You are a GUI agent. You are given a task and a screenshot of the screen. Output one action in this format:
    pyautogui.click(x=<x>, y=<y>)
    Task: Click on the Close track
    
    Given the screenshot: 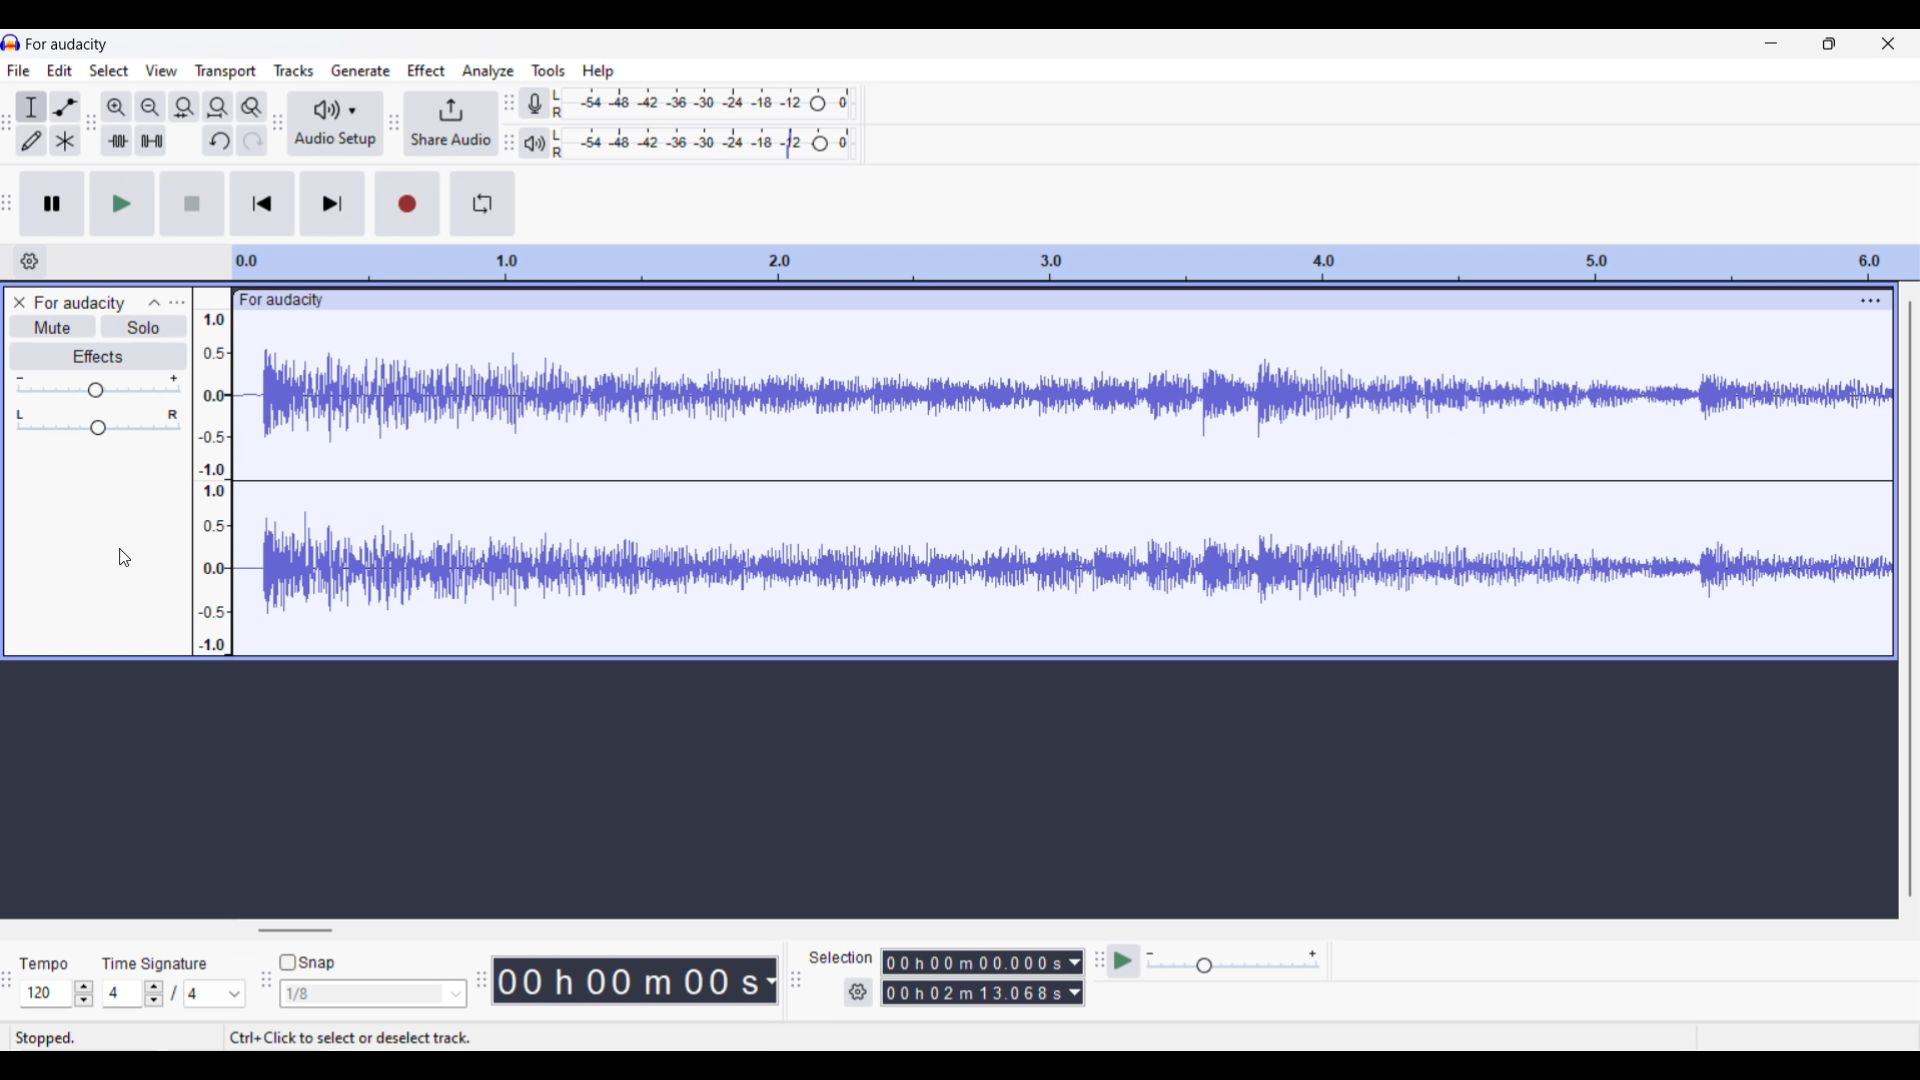 What is the action you would take?
    pyautogui.click(x=18, y=302)
    